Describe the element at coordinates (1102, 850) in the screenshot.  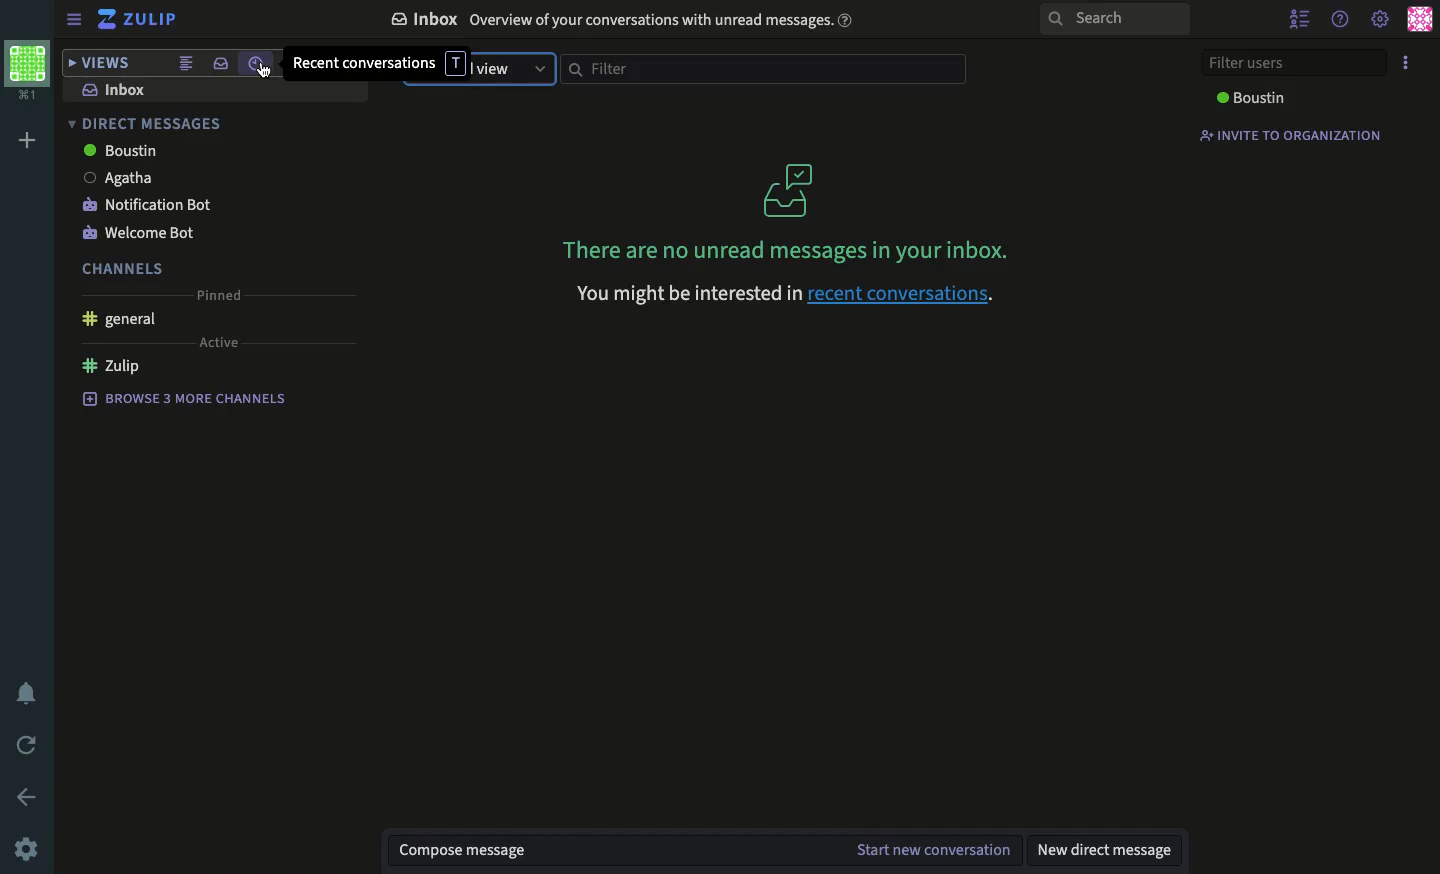
I see `new direct message` at that location.